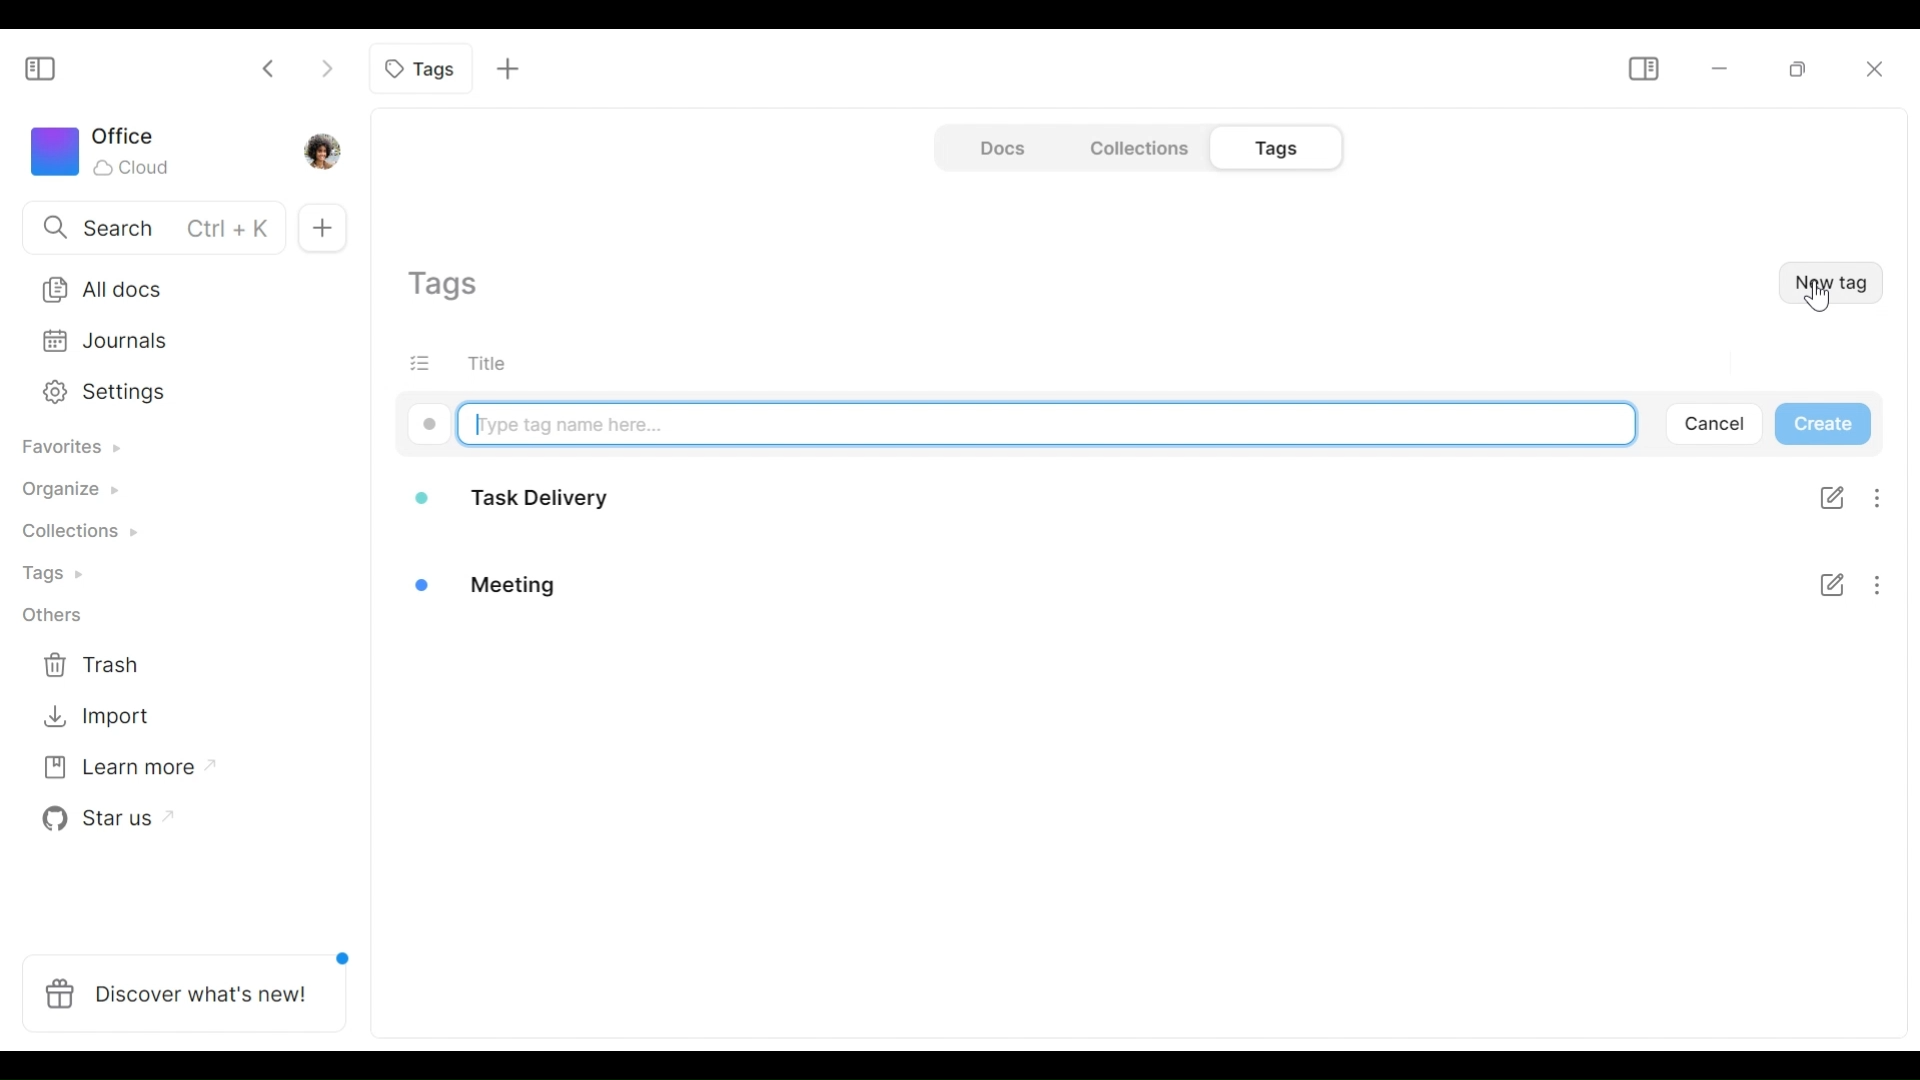  I want to click on Organize, so click(75, 490).